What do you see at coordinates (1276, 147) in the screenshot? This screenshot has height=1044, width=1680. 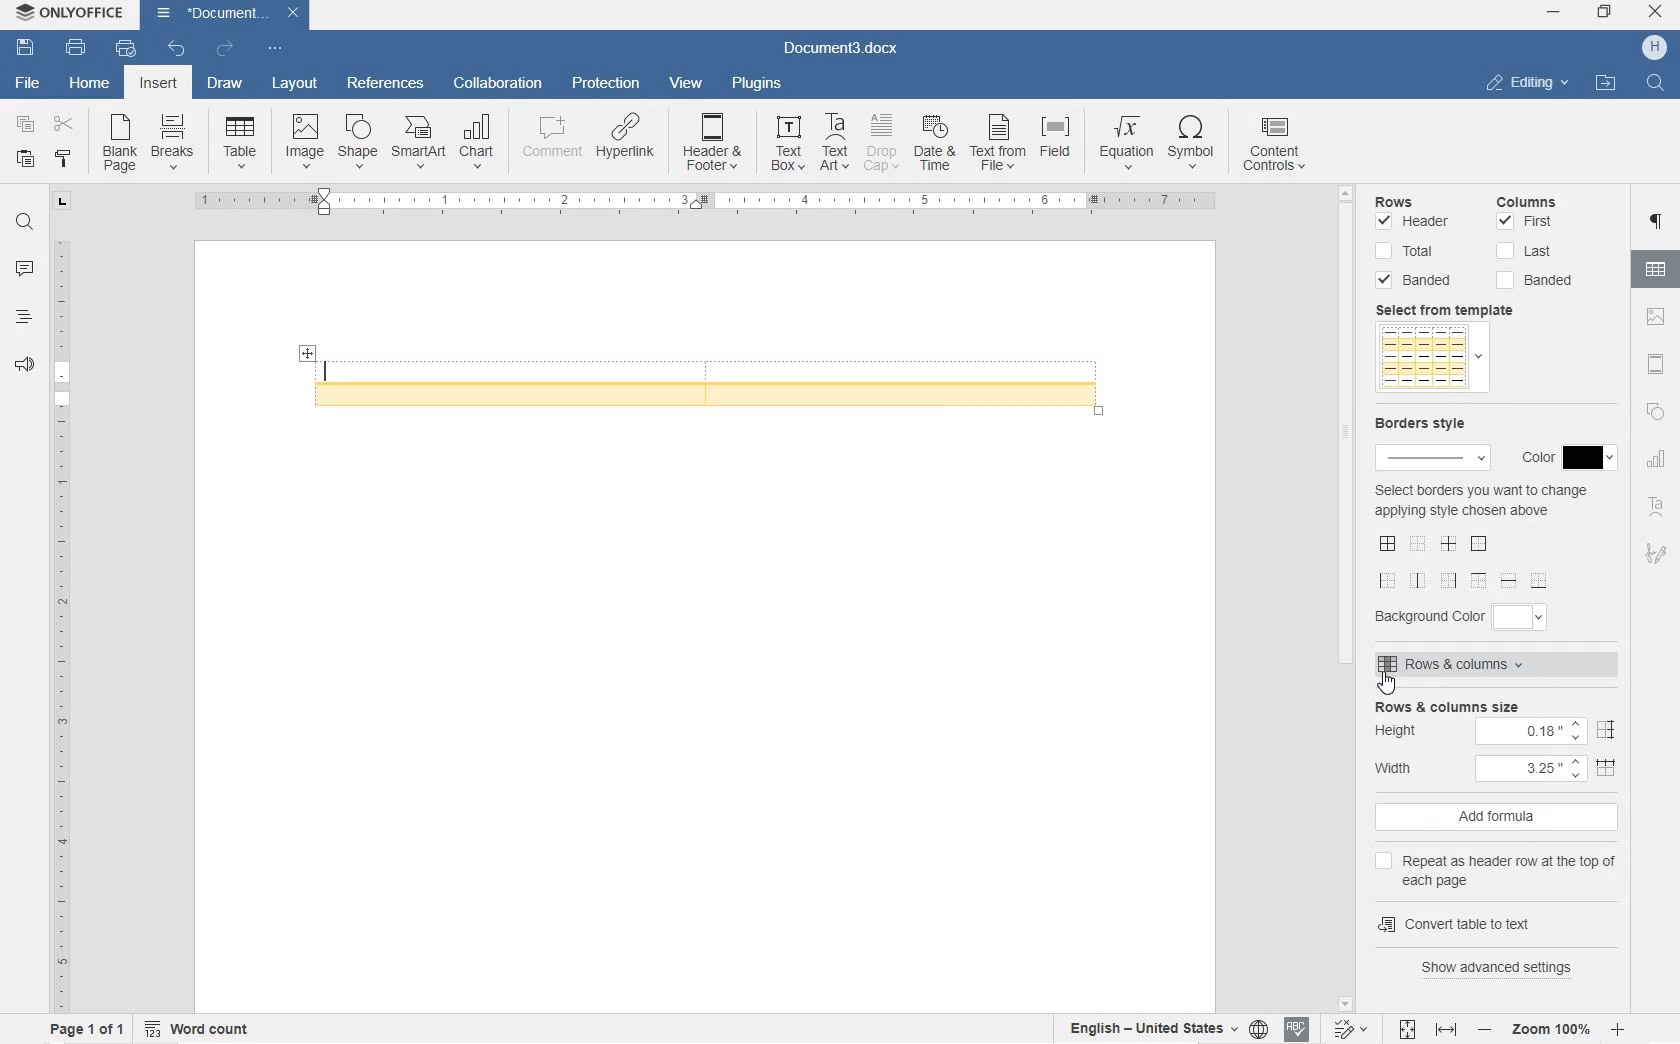 I see `CONTENT CONTROLS` at bounding box center [1276, 147].